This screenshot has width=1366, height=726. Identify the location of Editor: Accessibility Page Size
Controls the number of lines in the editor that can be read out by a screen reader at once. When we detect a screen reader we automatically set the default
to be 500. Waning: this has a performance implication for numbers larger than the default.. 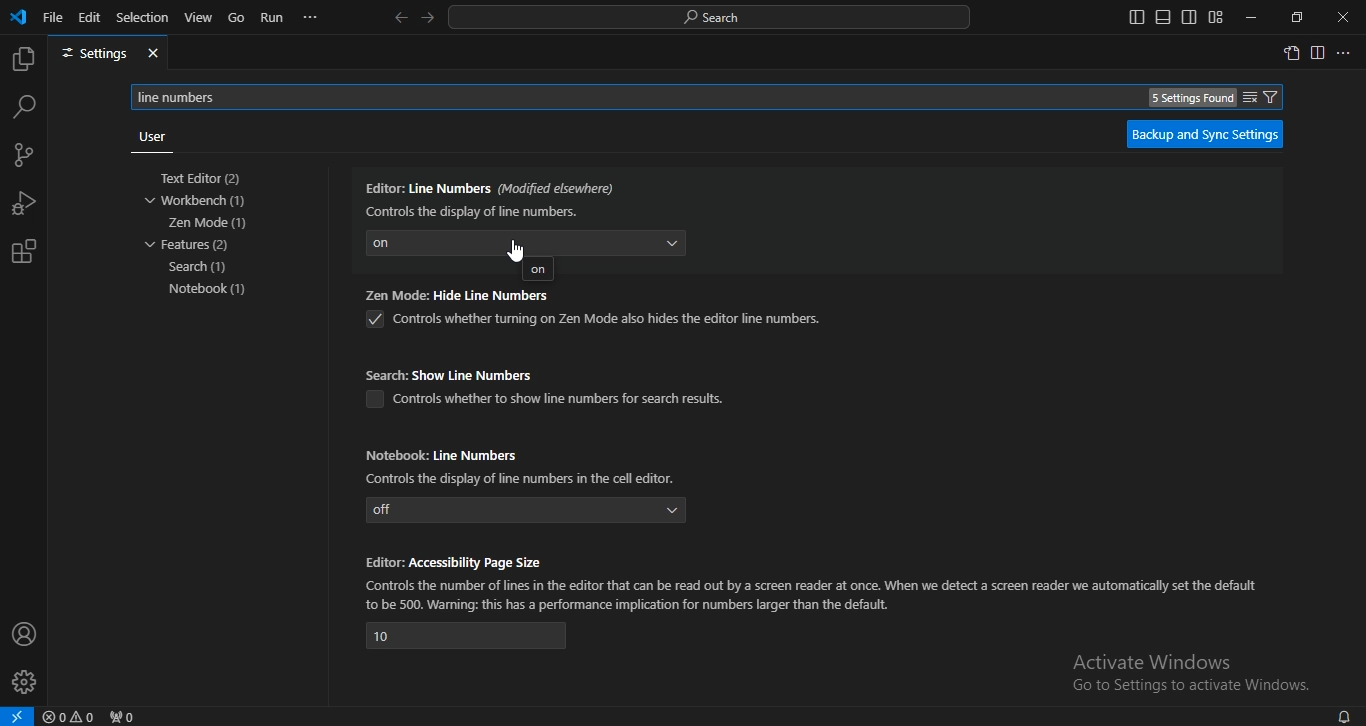
(814, 581).